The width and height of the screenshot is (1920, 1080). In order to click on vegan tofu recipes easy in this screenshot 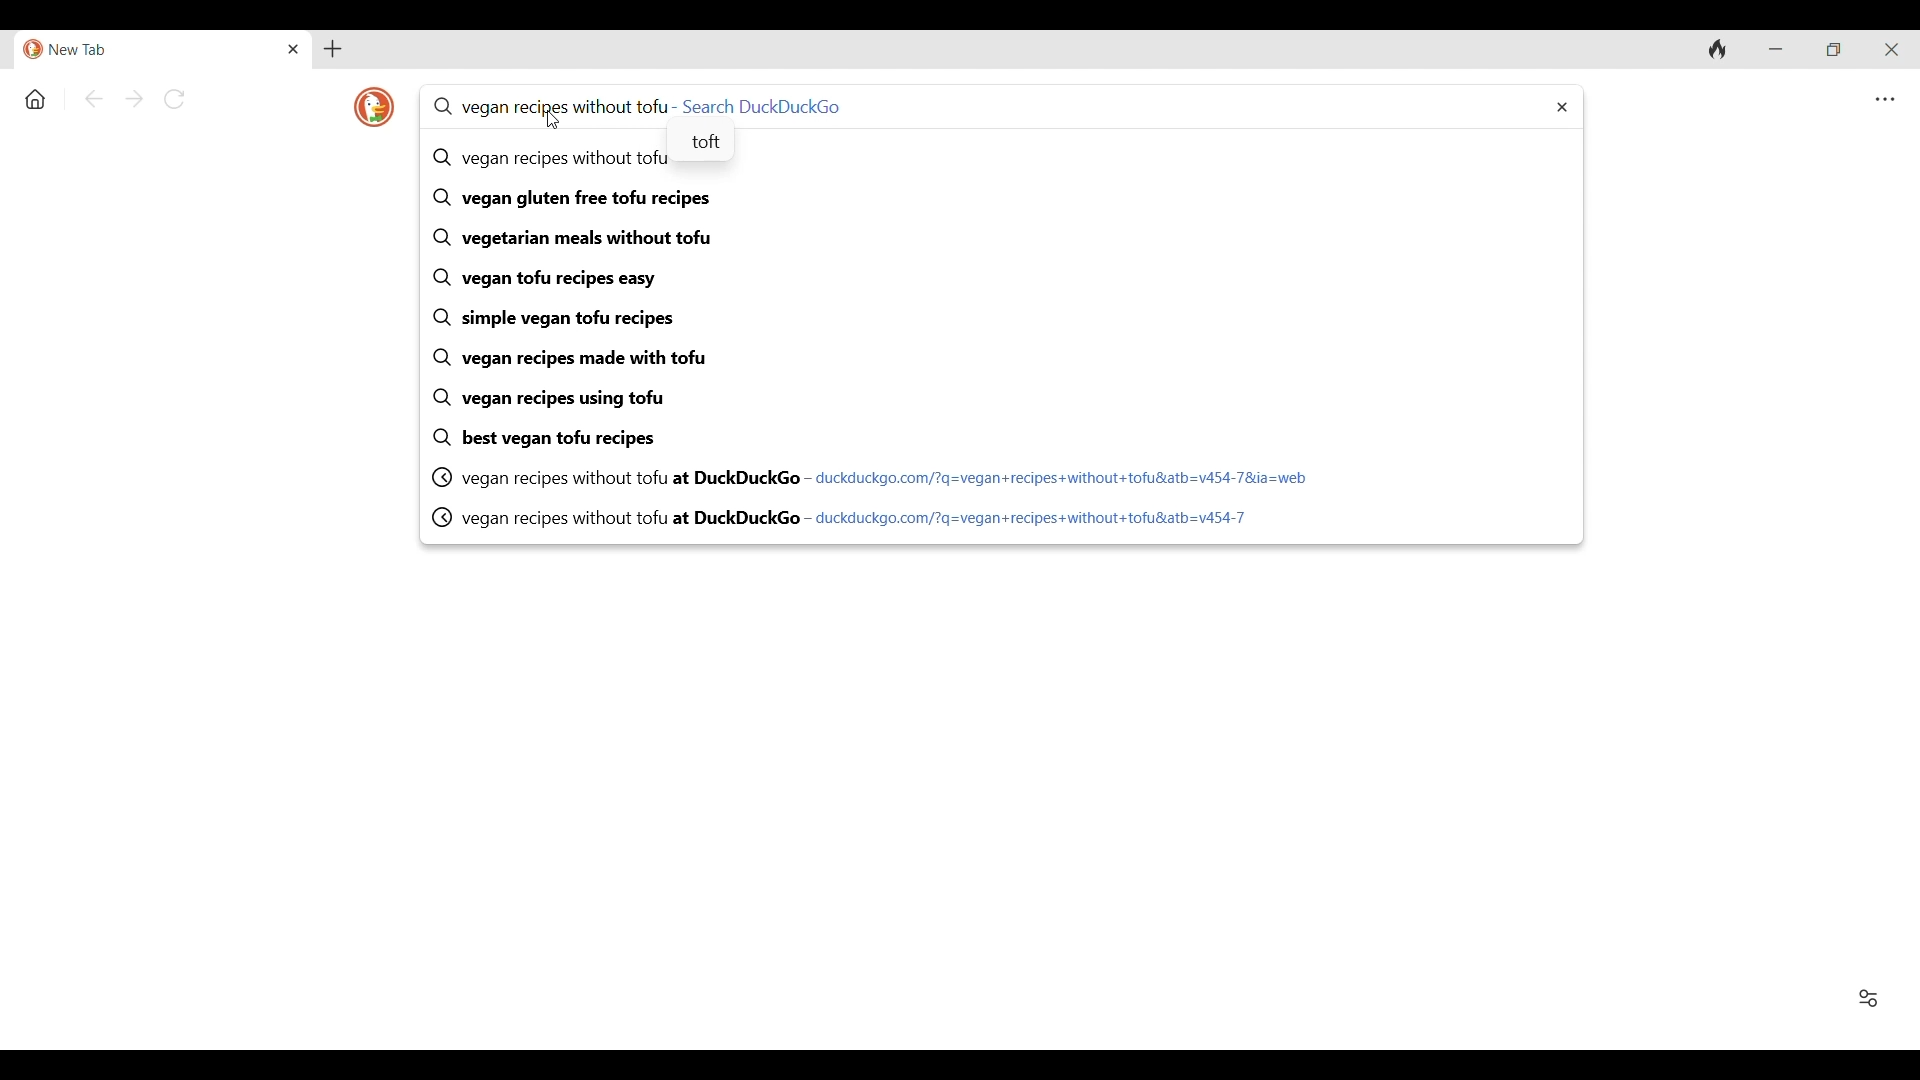, I will do `click(1000, 280)`.